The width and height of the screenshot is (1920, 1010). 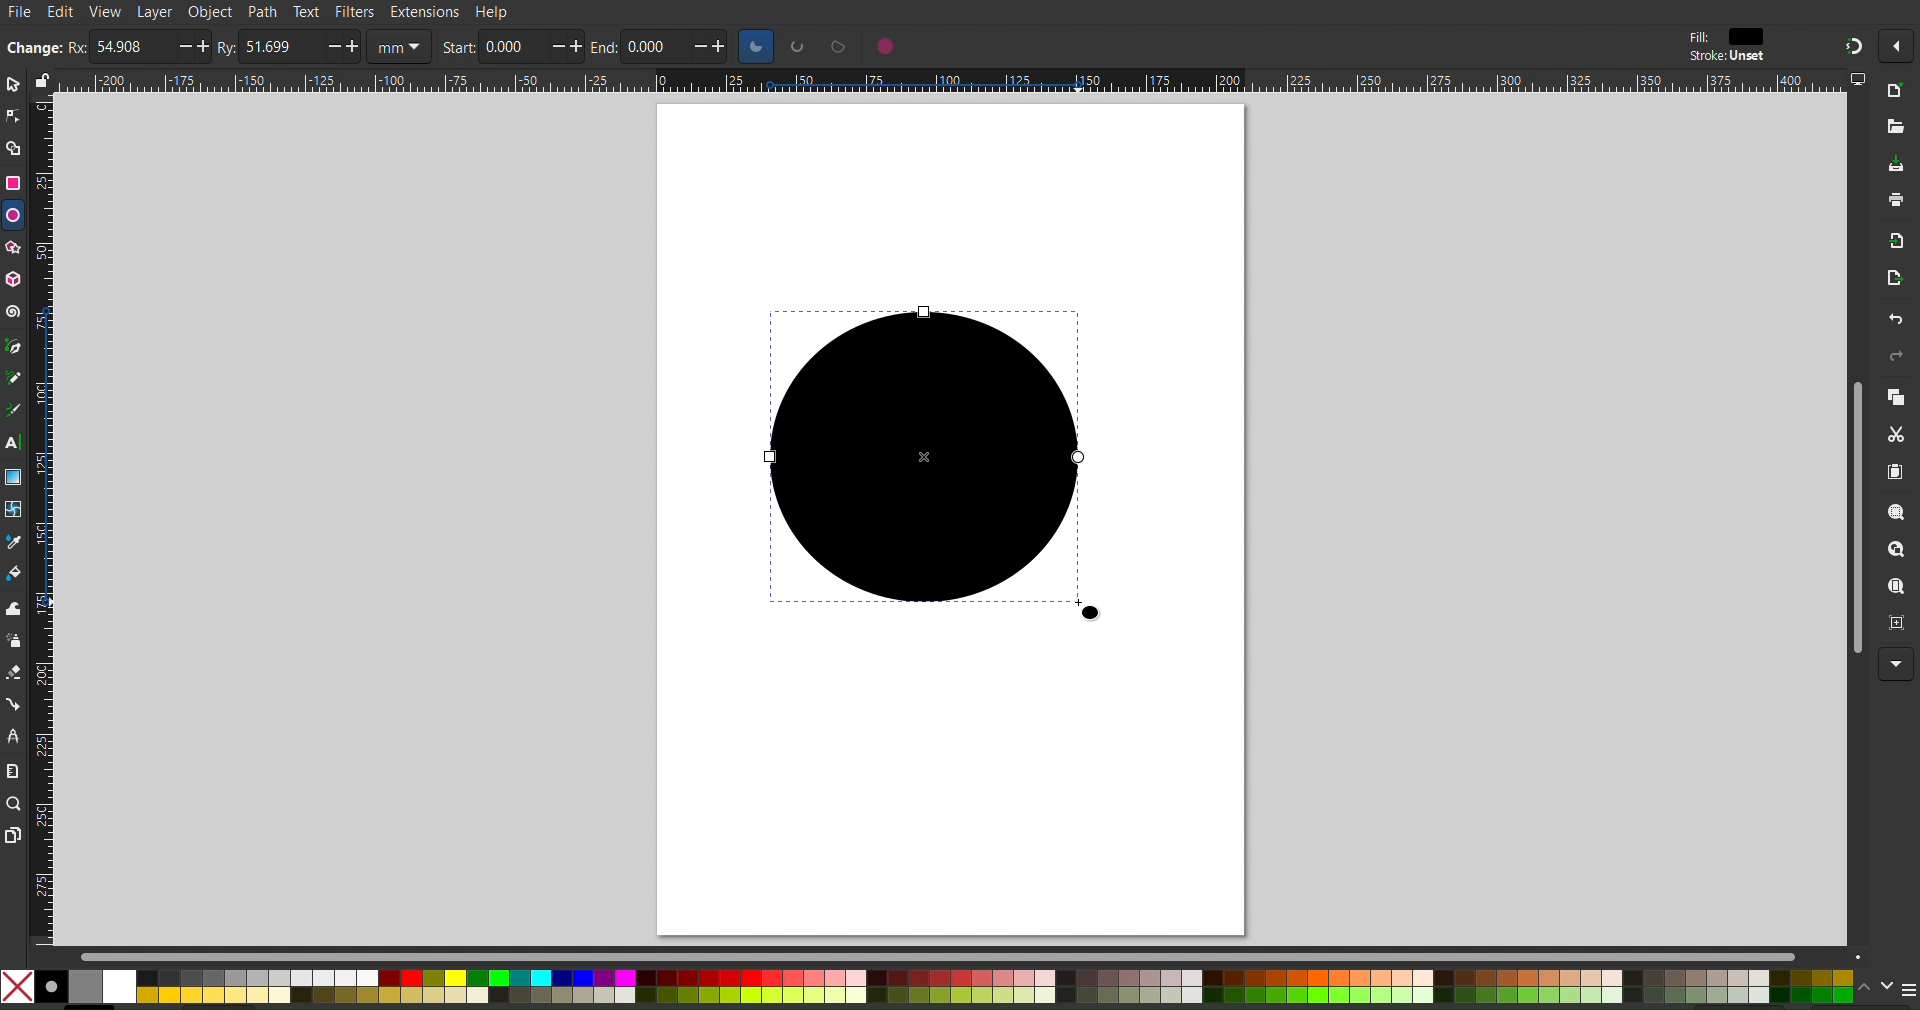 I want to click on increase/decrease, so click(x=195, y=48).